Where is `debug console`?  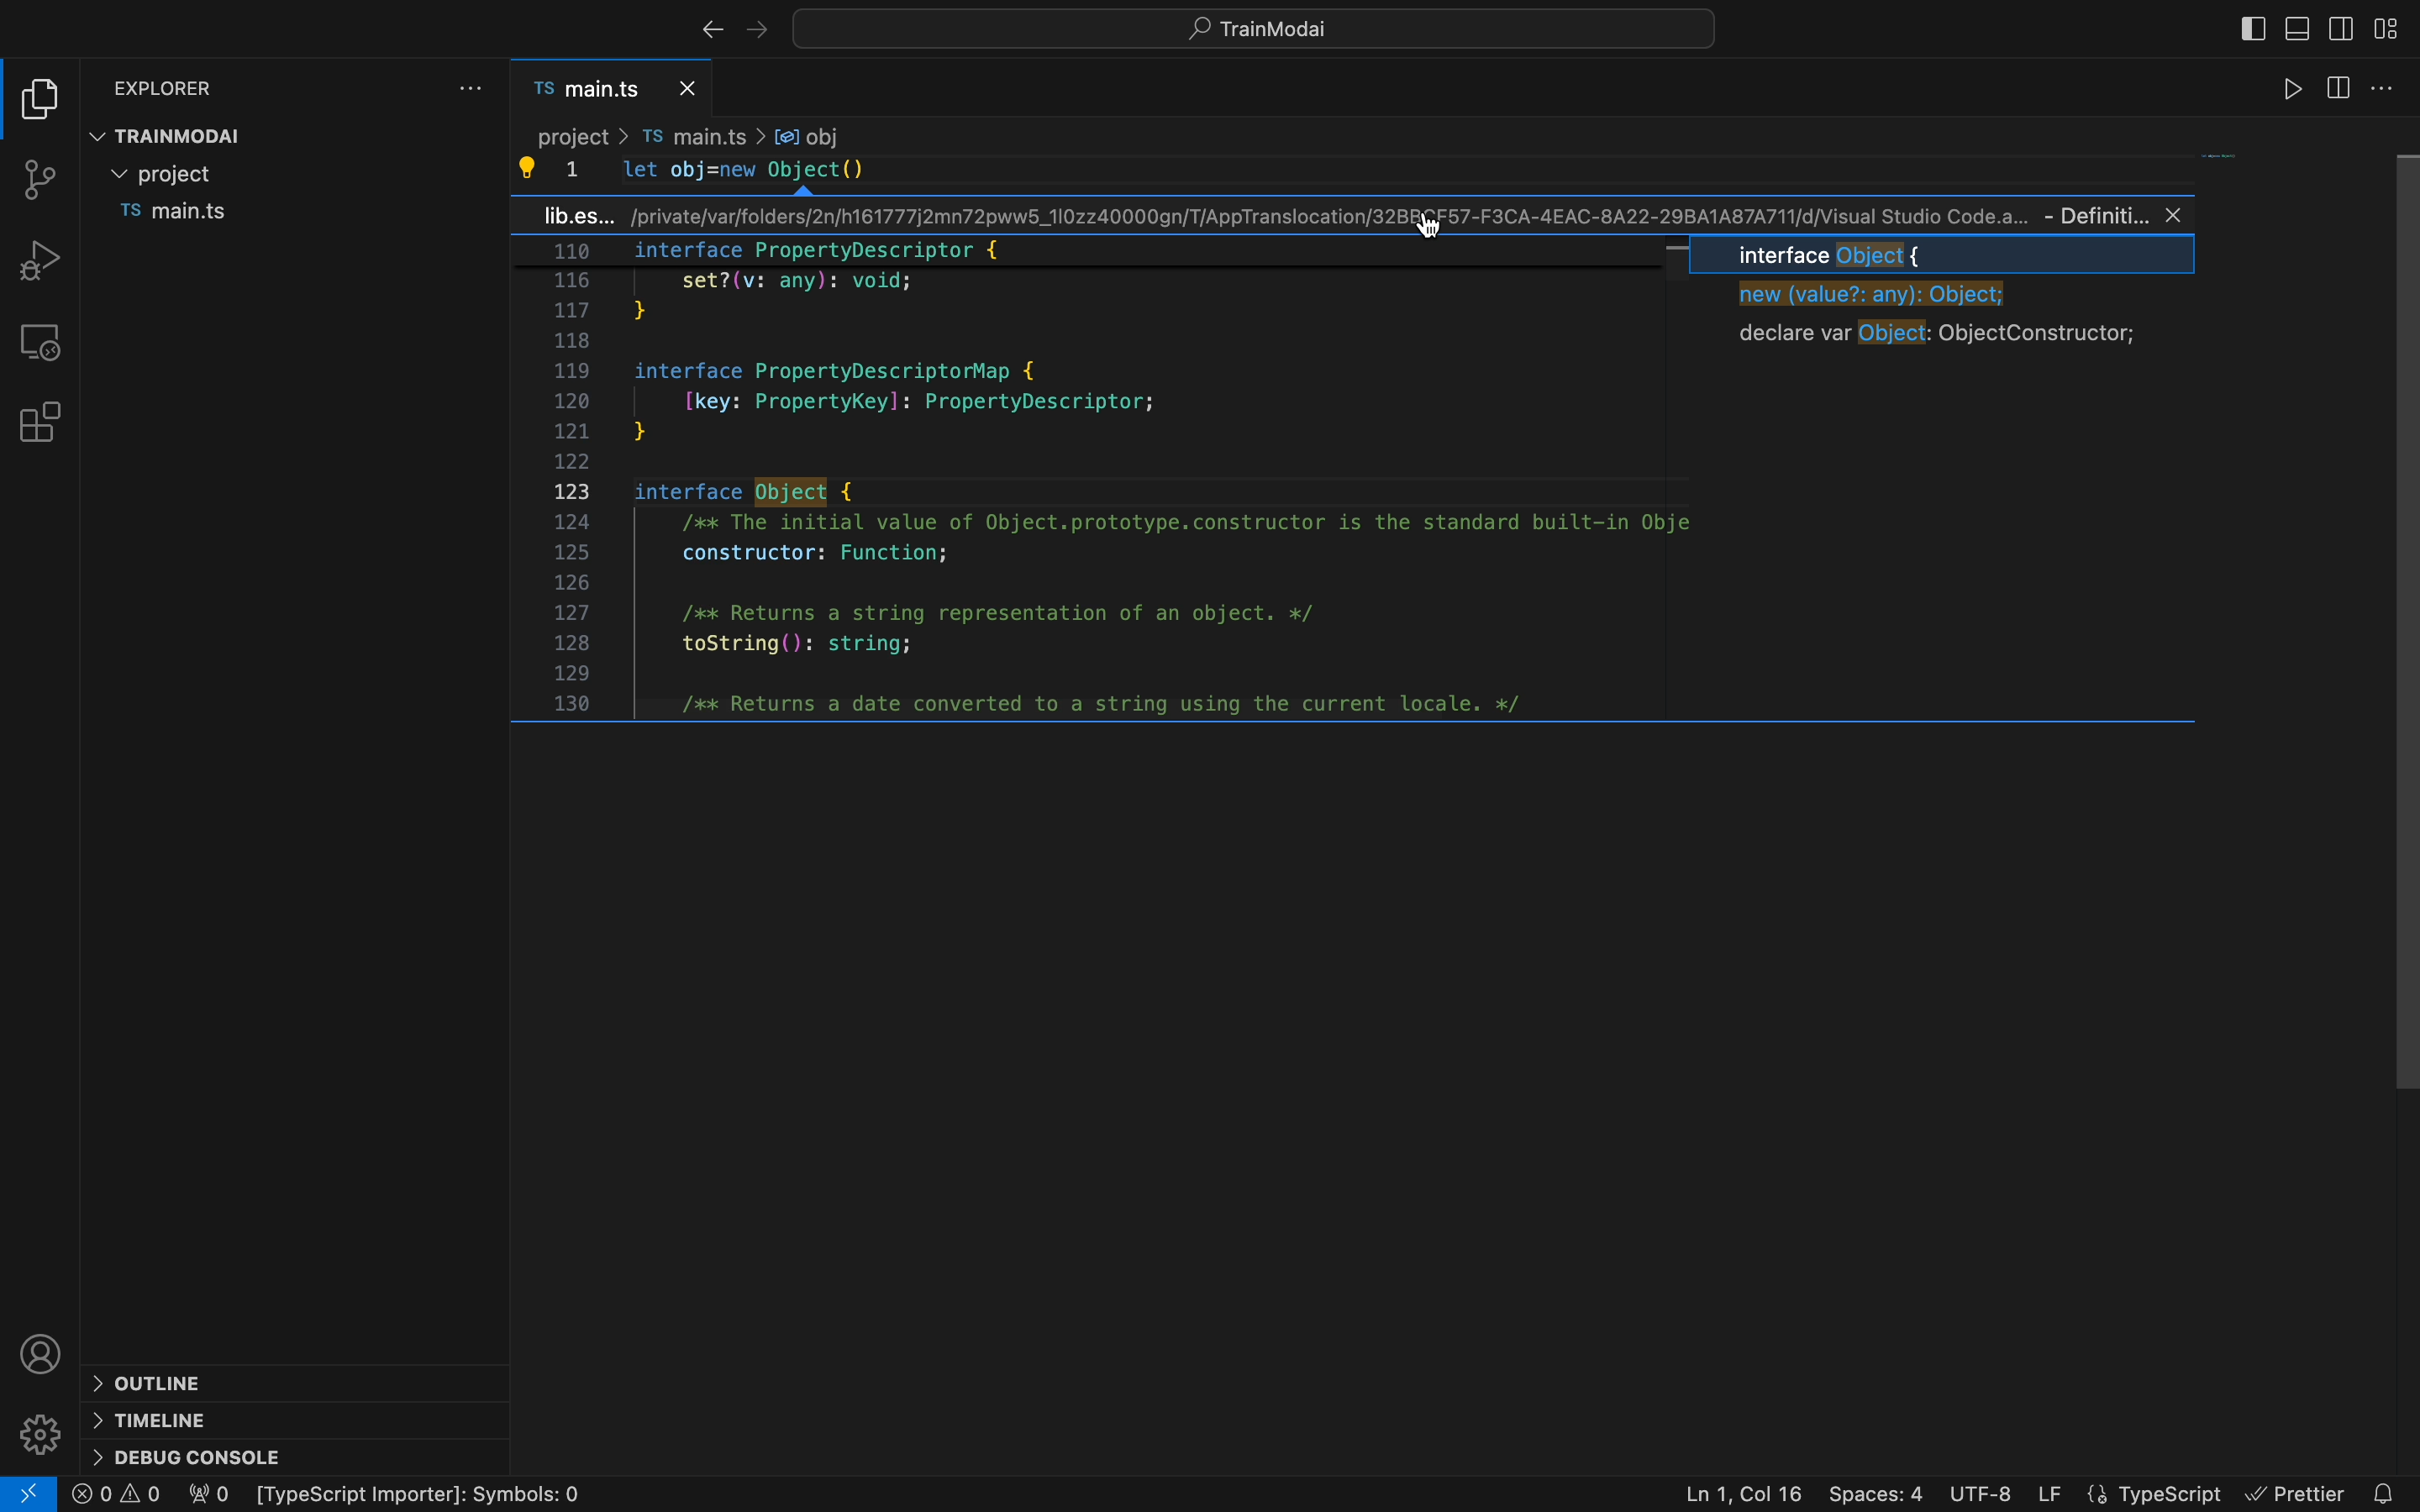 debug console is located at coordinates (197, 1454).